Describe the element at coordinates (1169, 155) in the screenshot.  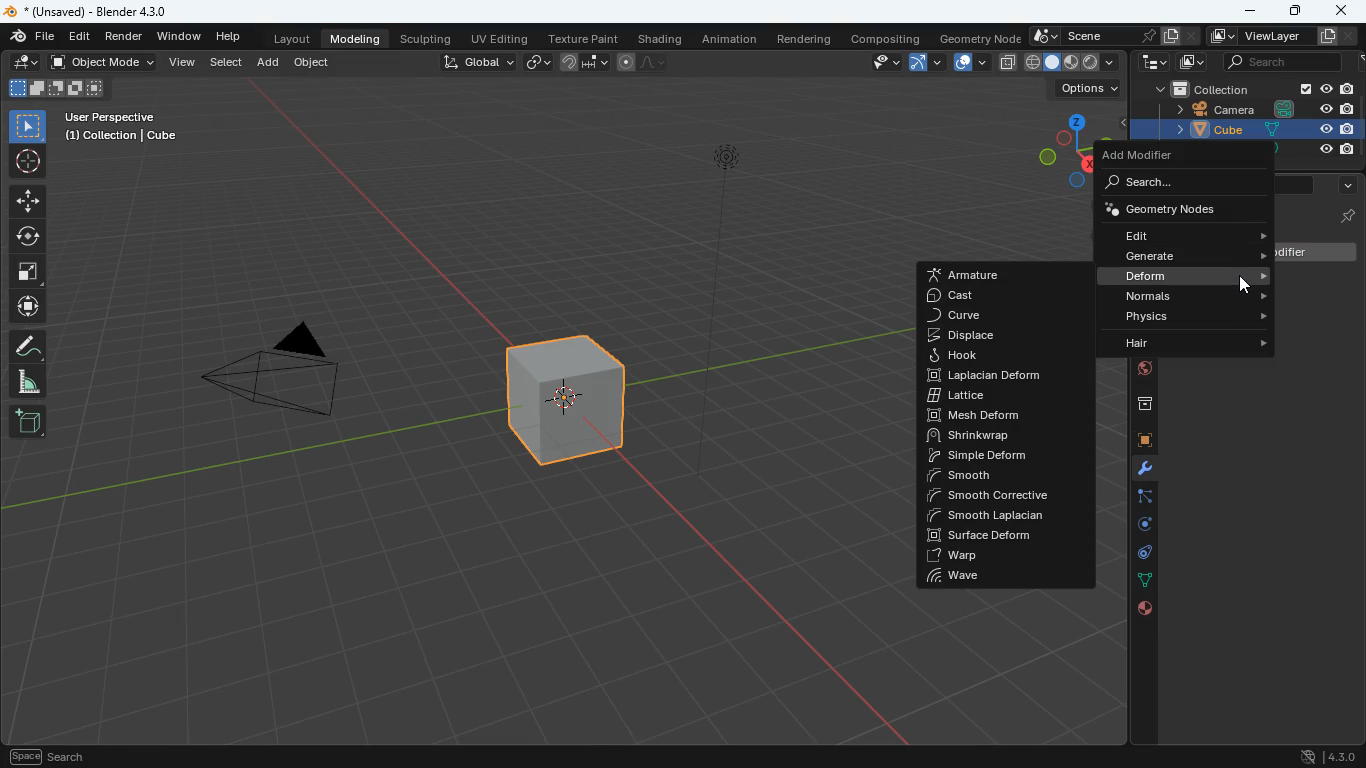
I see `add modifier` at that location.